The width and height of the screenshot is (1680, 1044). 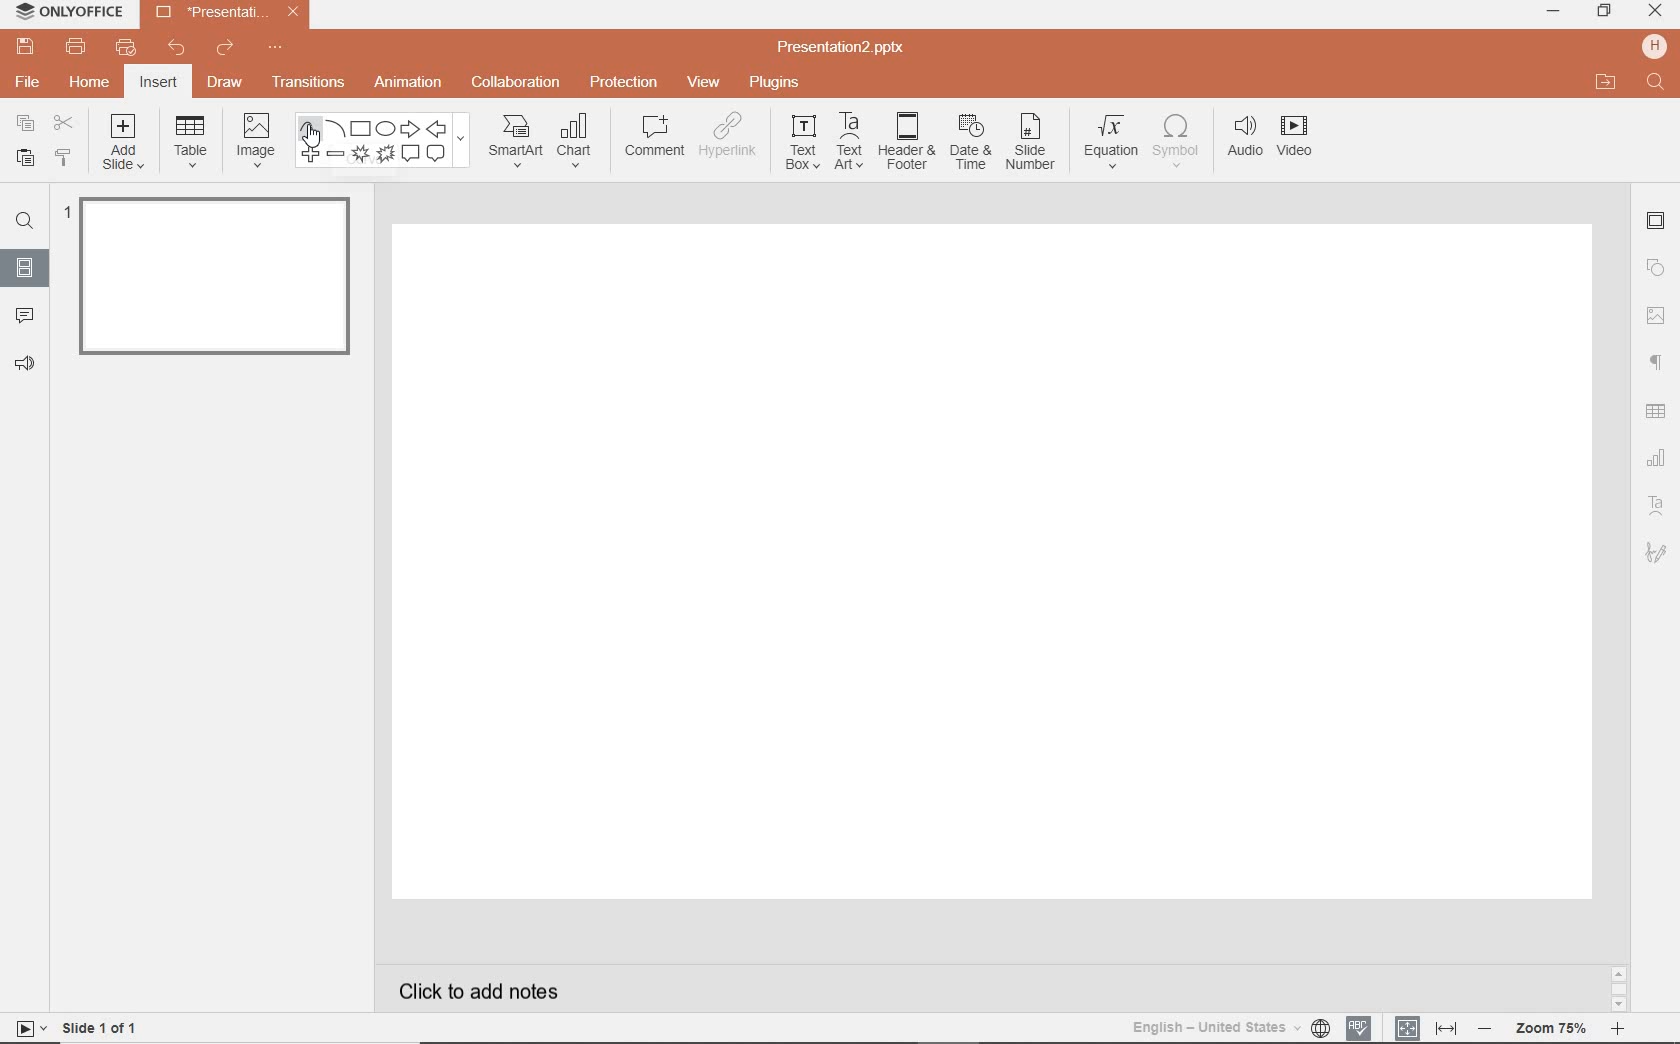 I want to click on COPY STYLE, so click(x=62, y=157).